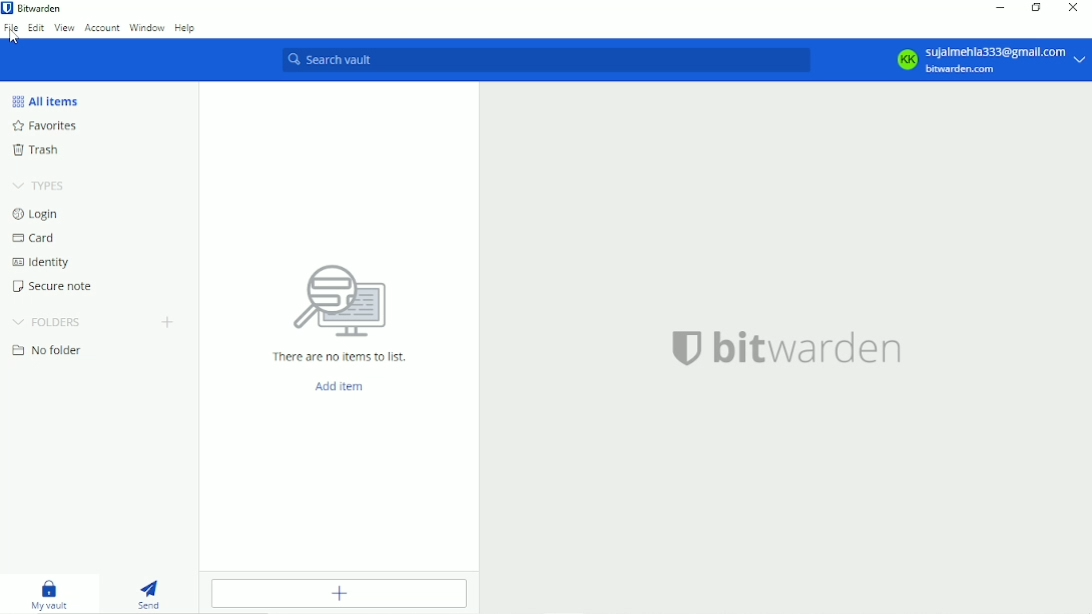  I want to click on Search vault, so click(546, 59).